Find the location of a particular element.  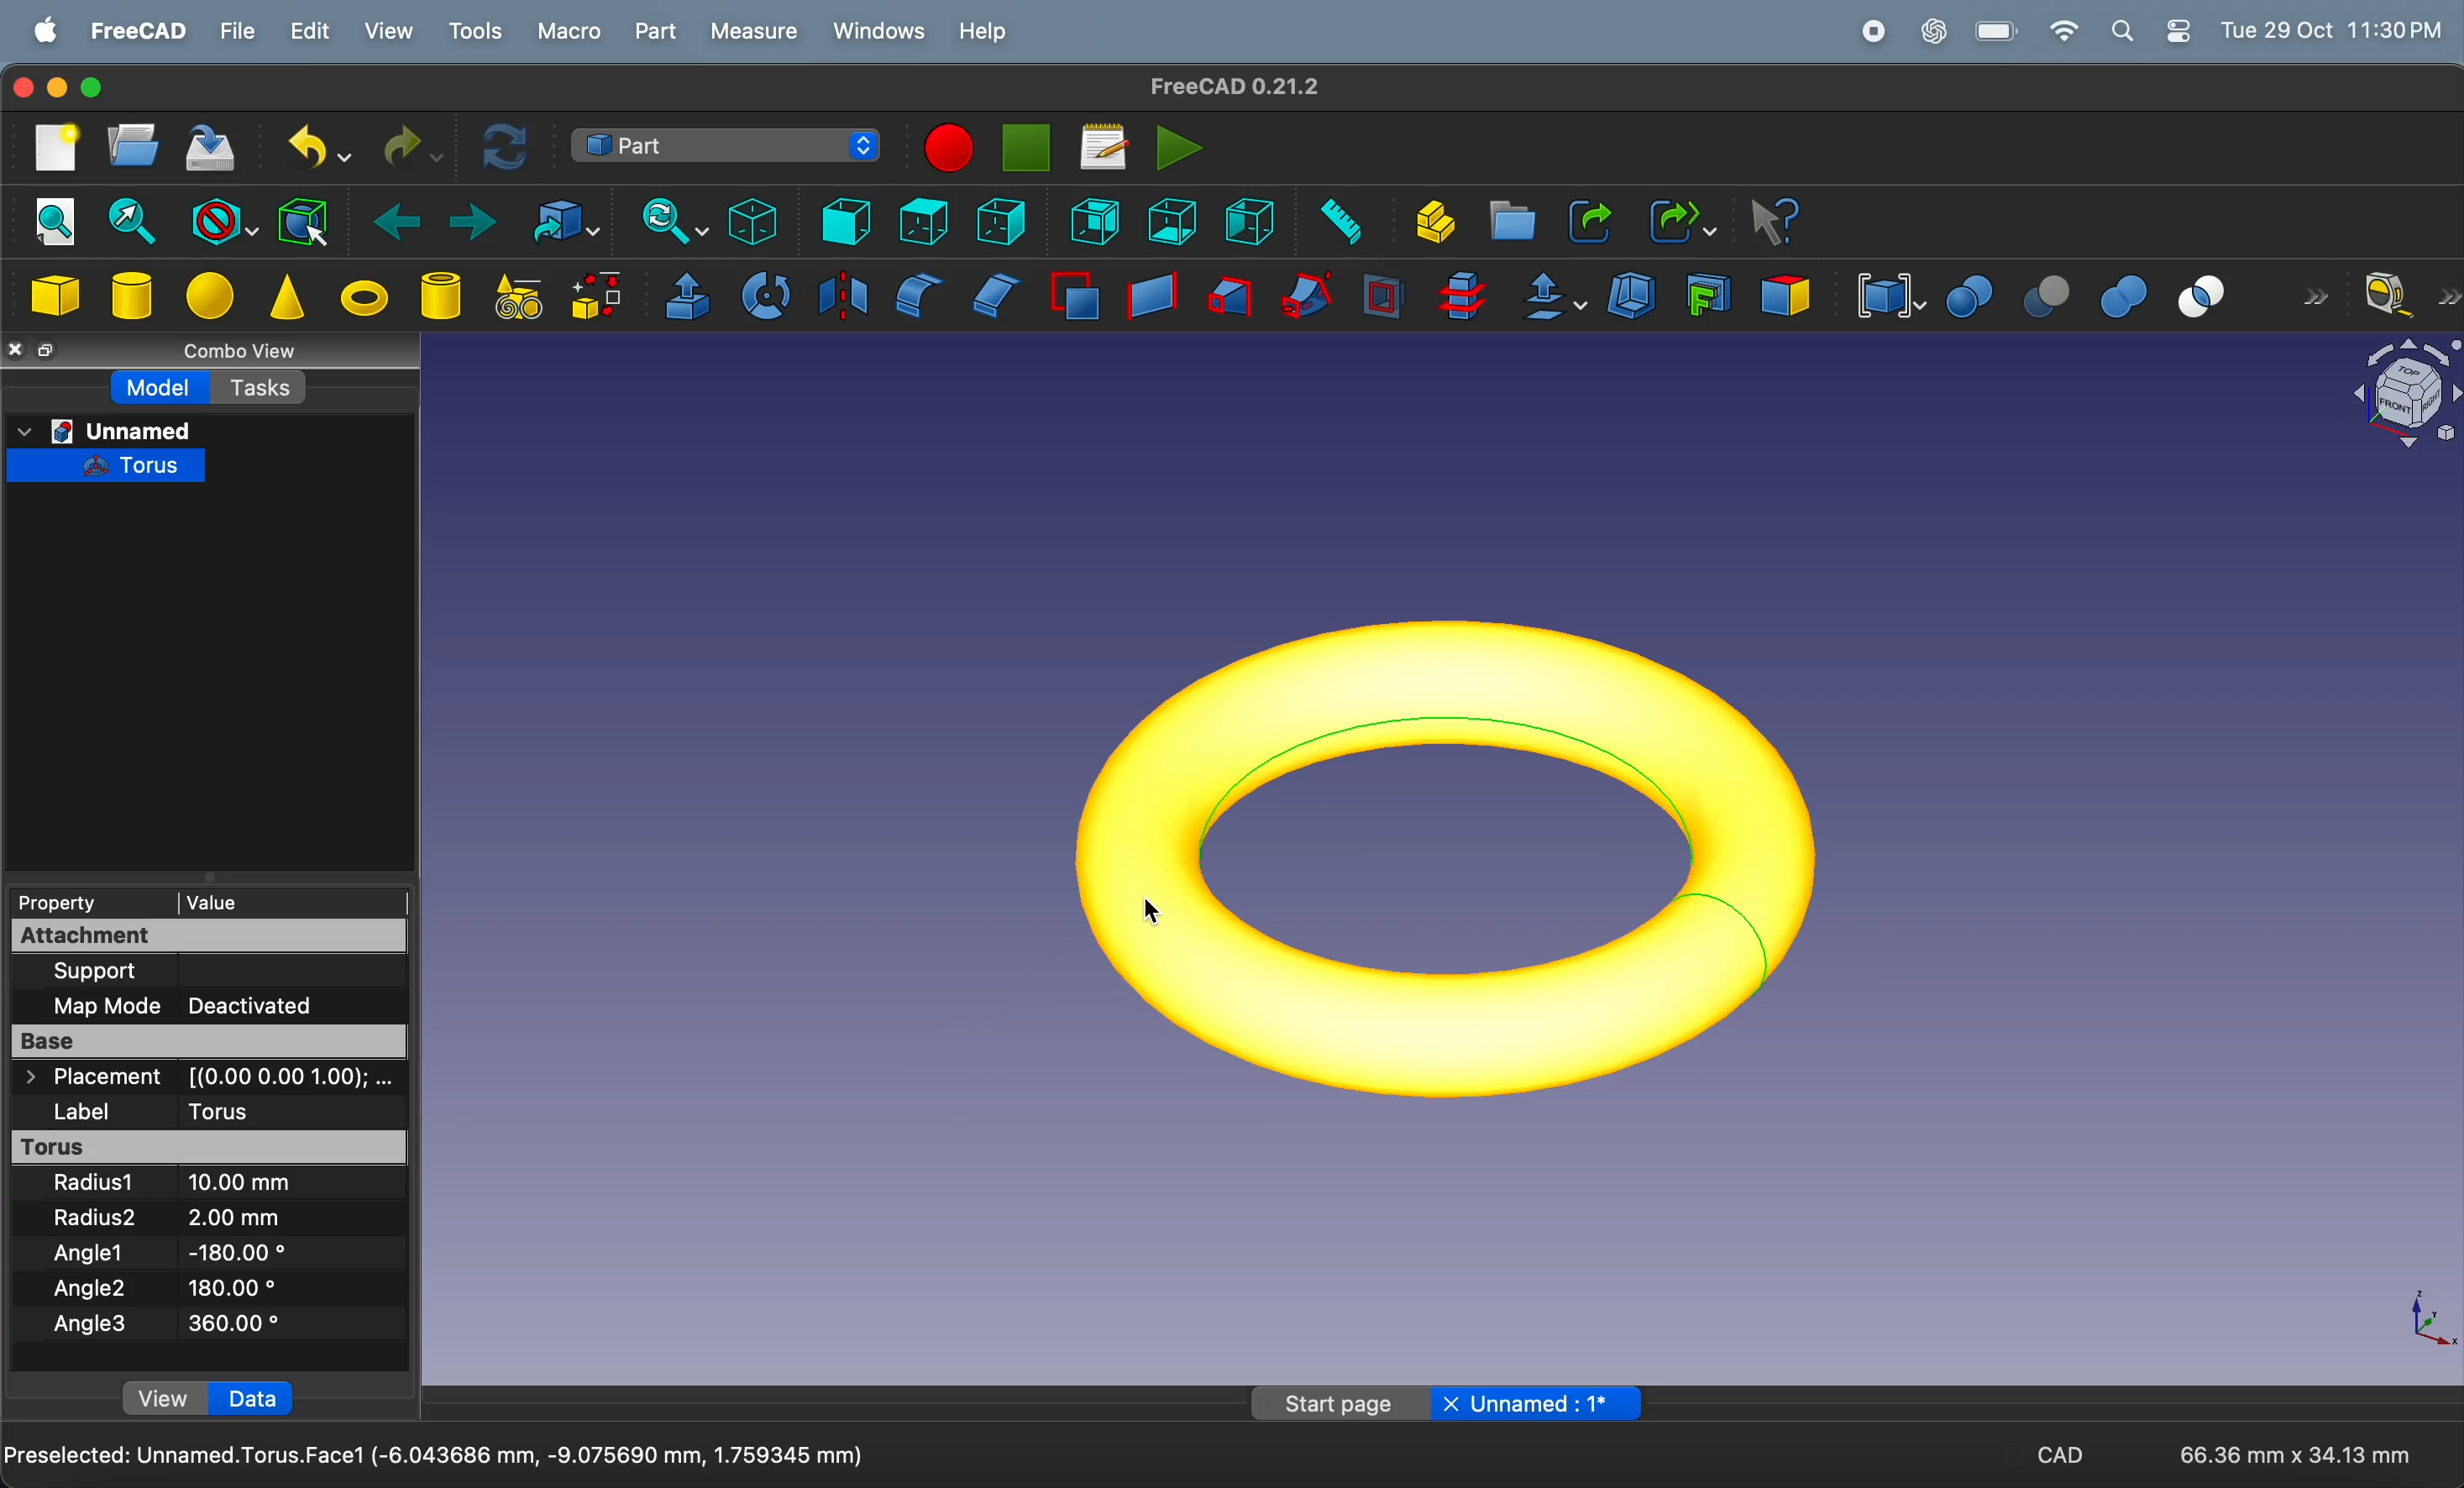

torus is located at coordinates (1459, 867).